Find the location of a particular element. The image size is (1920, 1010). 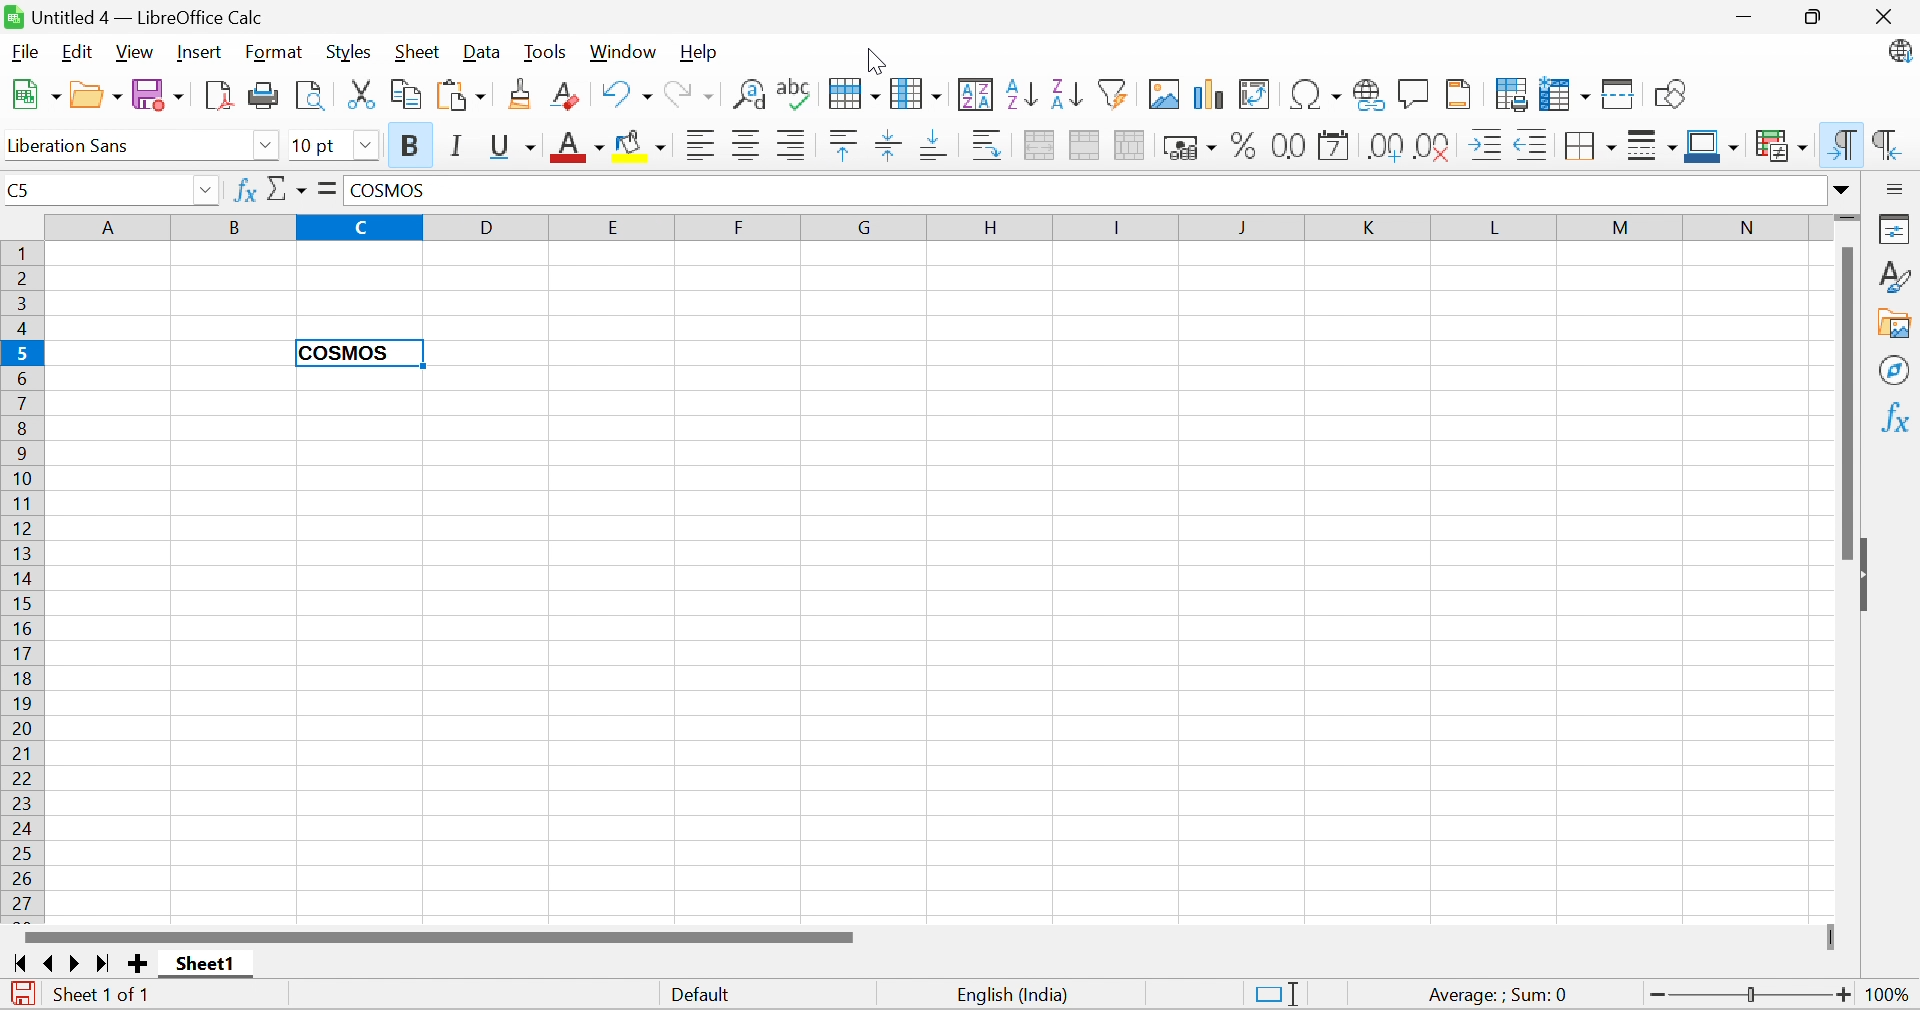

Borders is located at coordinates (1588, 149).